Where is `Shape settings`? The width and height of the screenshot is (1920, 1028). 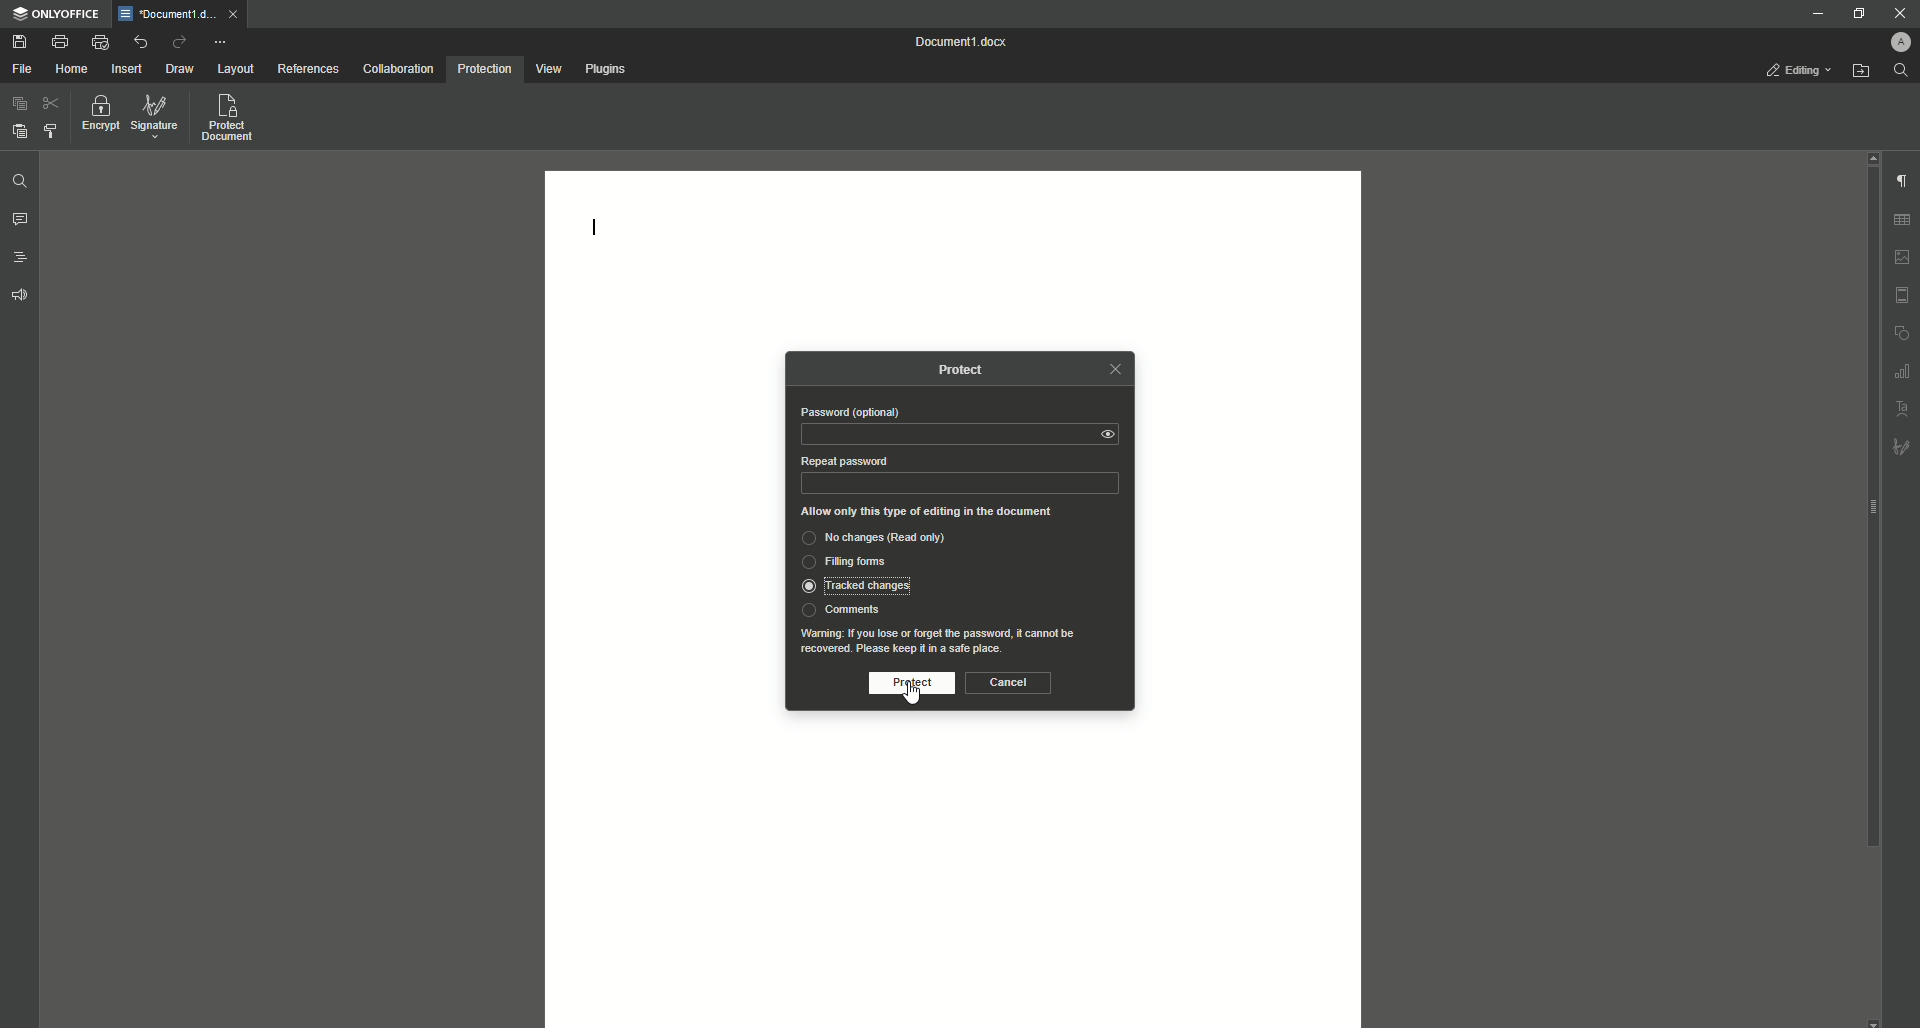
Shape settings is located at coordinates (1903, 334).